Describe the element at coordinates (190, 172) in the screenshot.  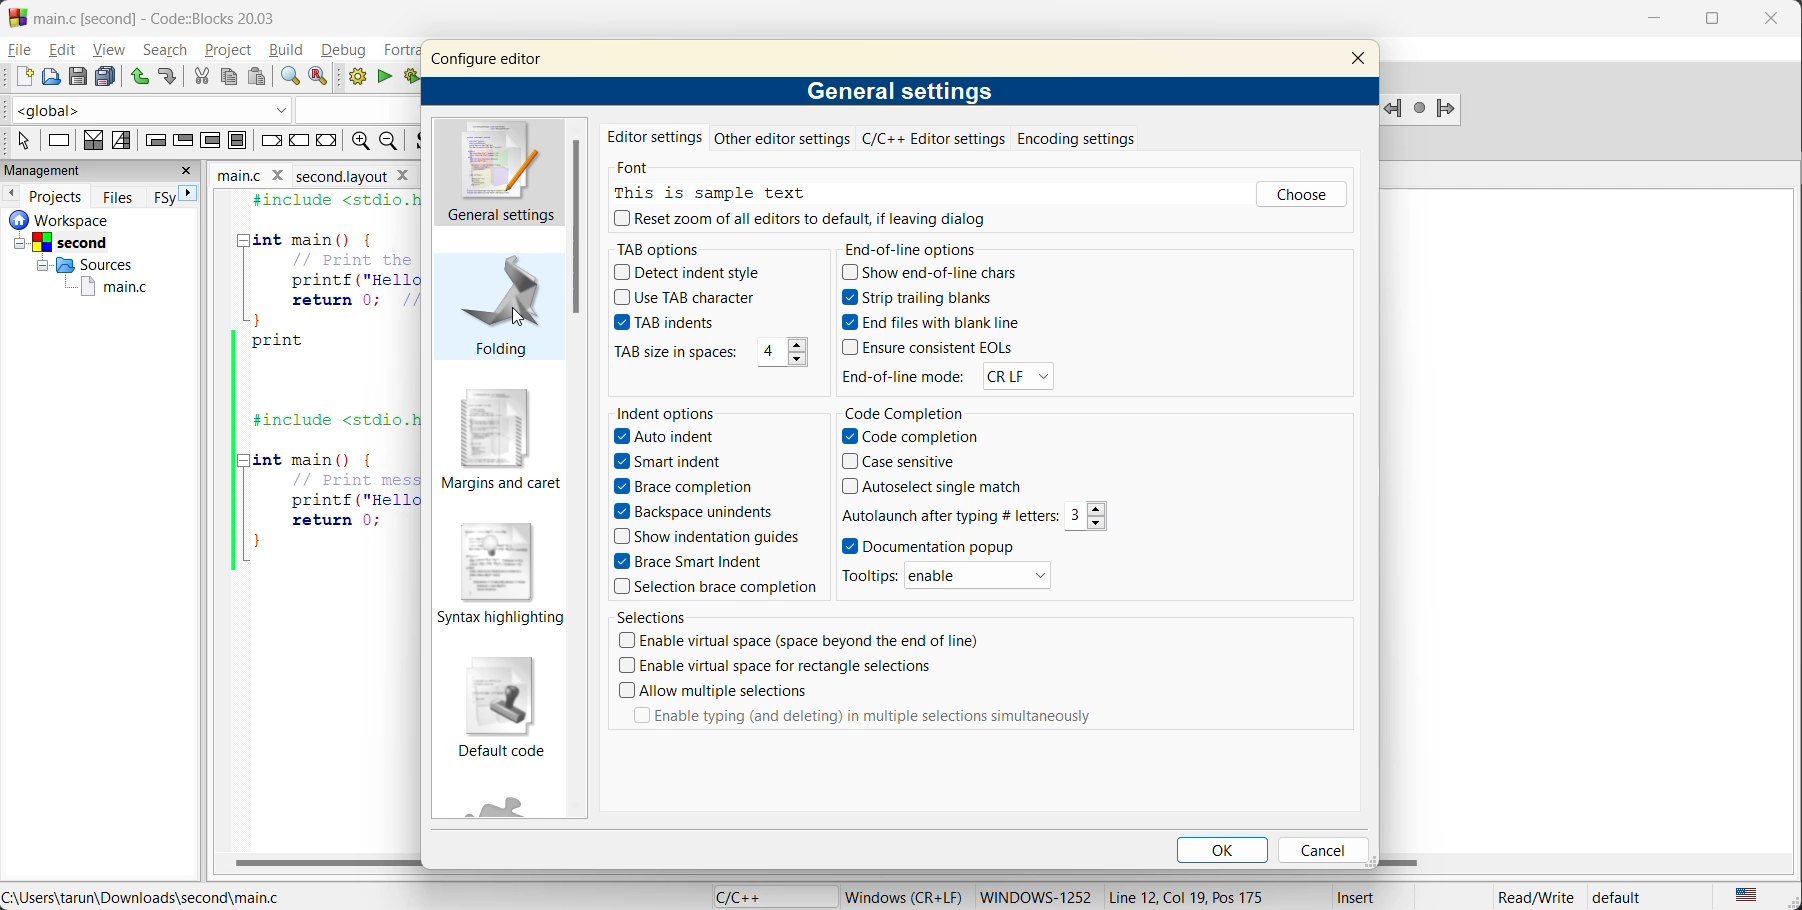
I see `close` at that location.